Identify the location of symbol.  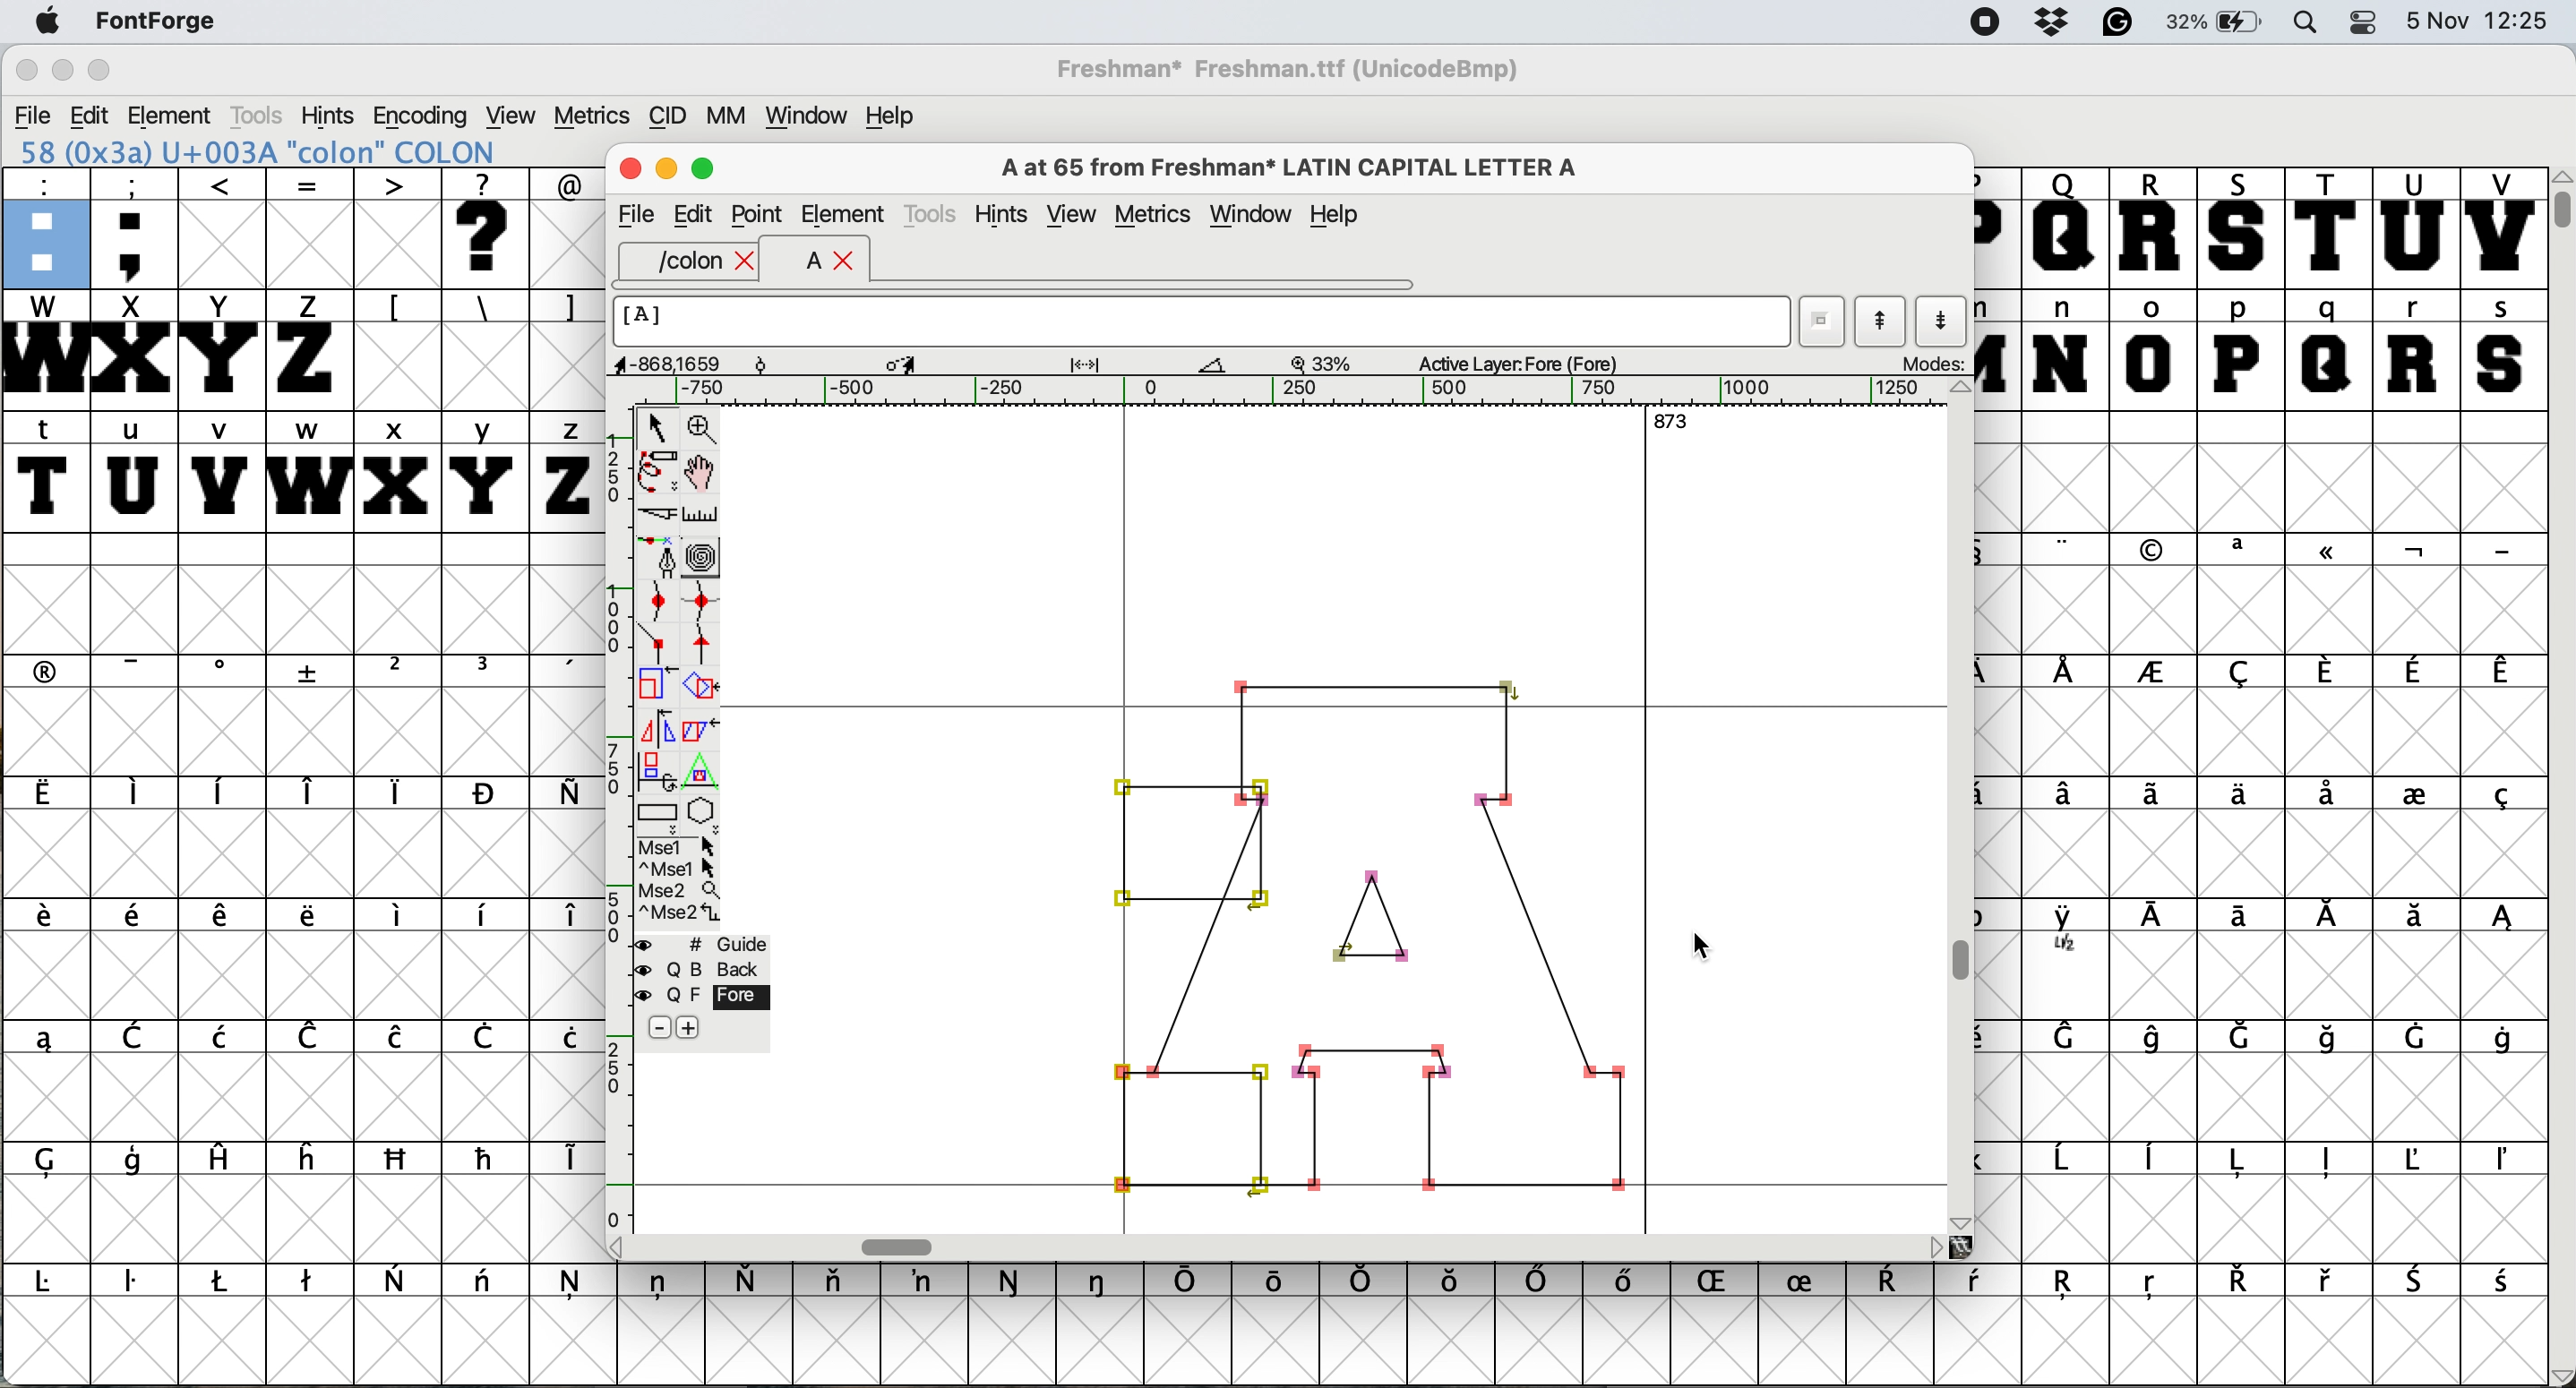
(2414, 917).